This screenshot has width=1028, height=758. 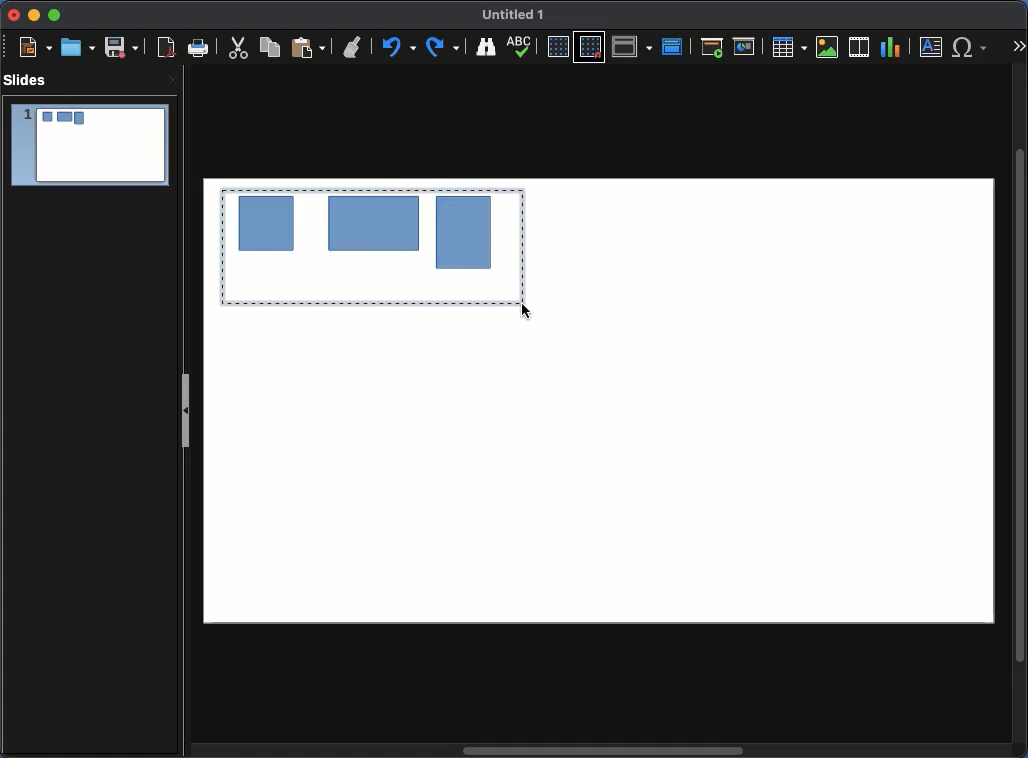 I want to click on Special characters, so click(x=970, y=47).